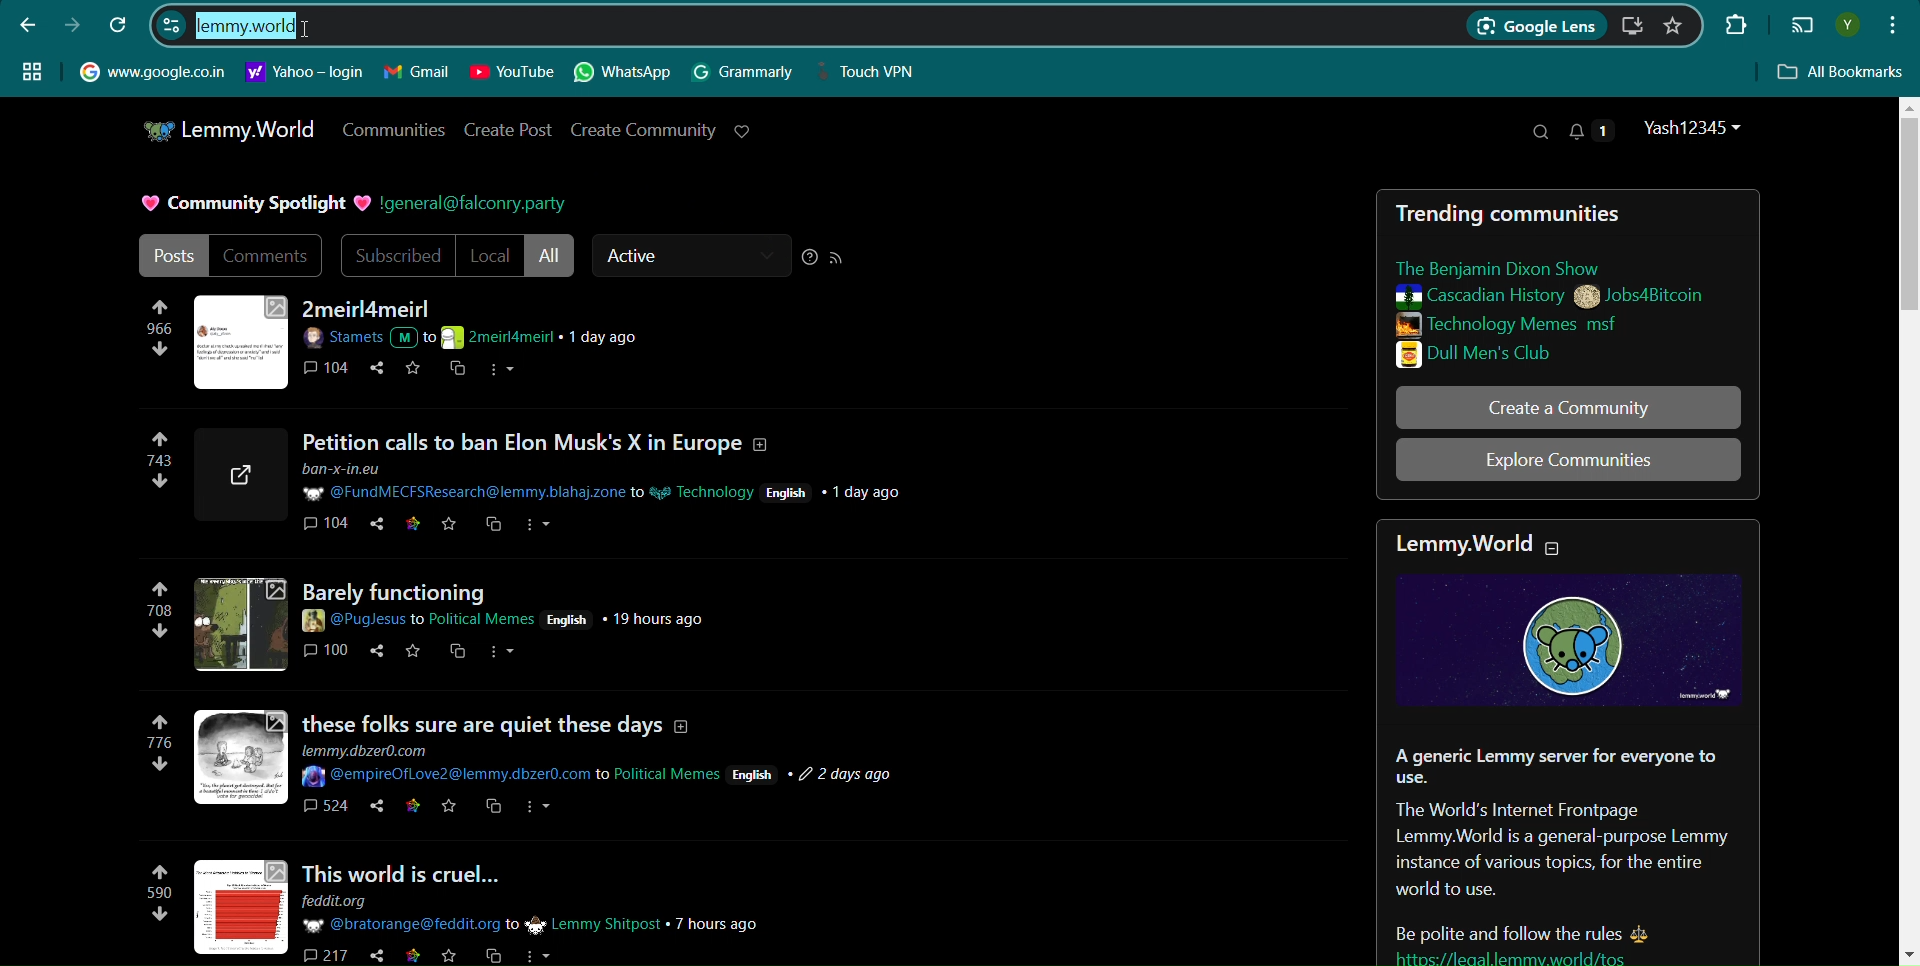  I want to click on Lemmy.world, so click(1462, 546).